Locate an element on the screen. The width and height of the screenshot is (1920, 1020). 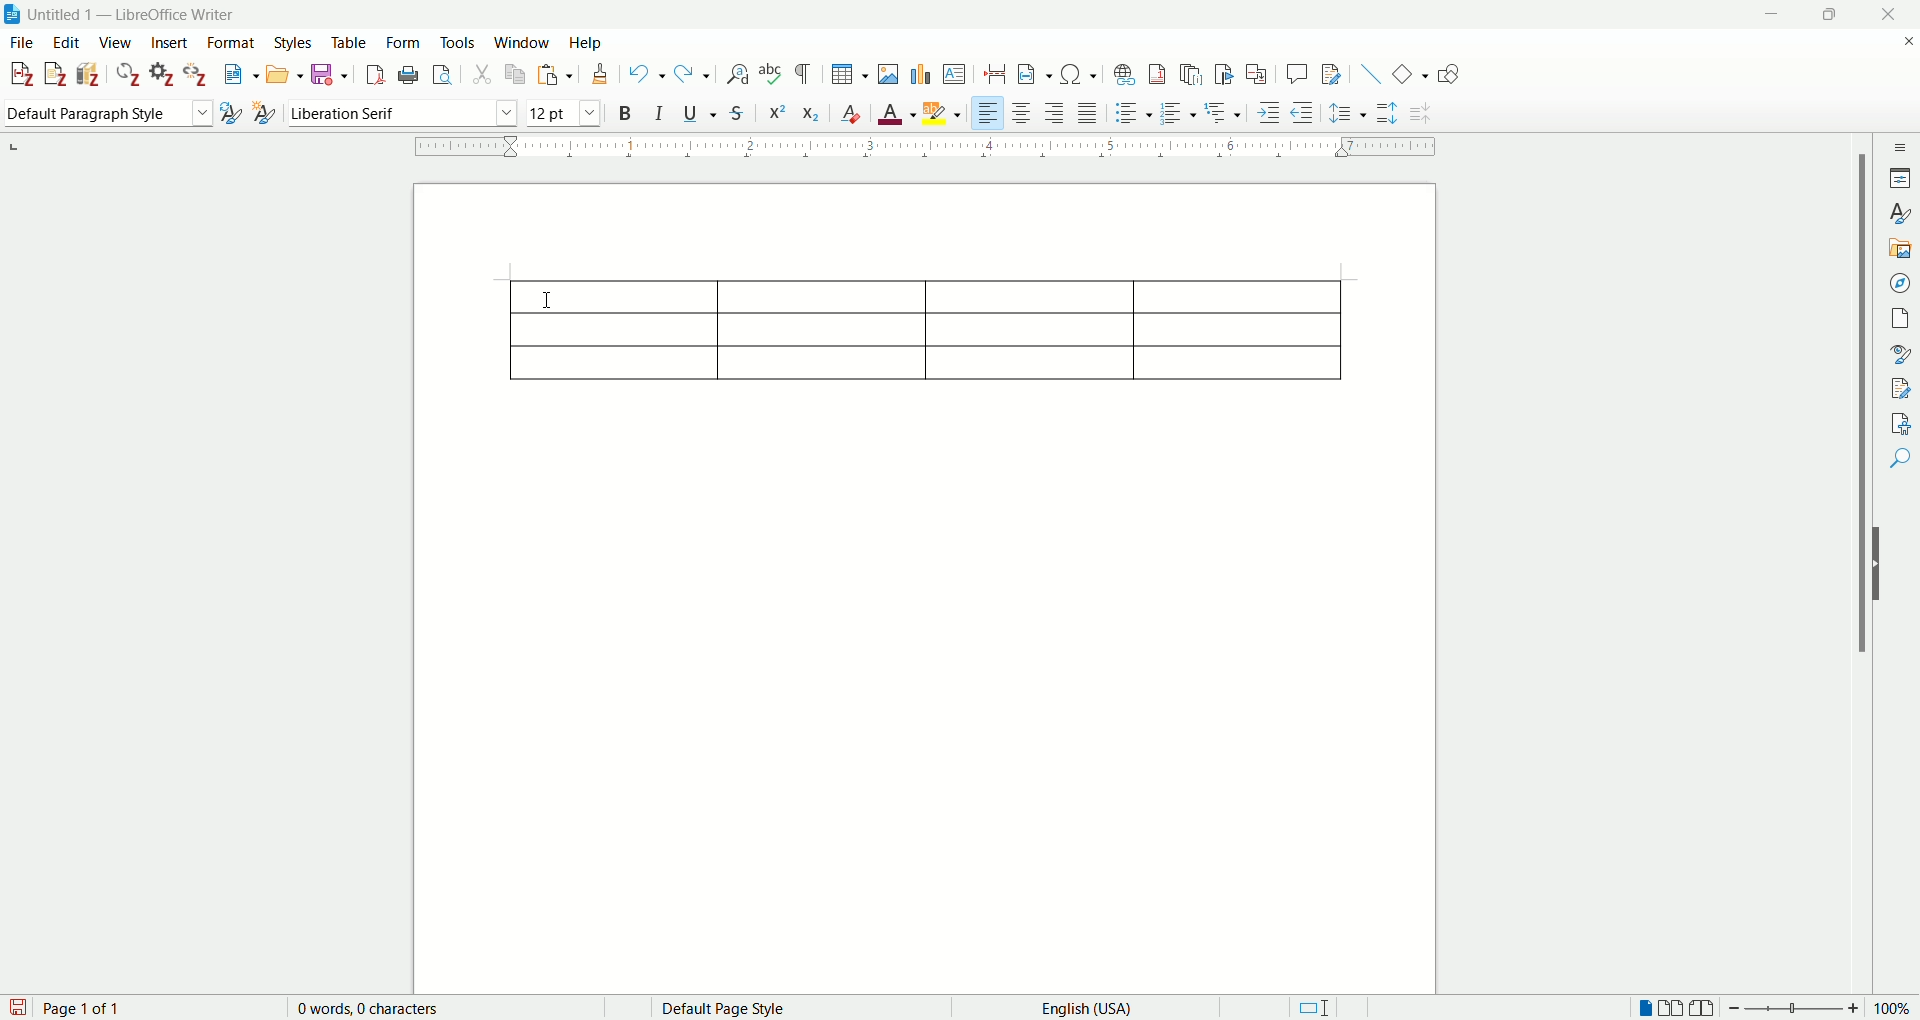
find and replace is located at coordinates (735, 74).